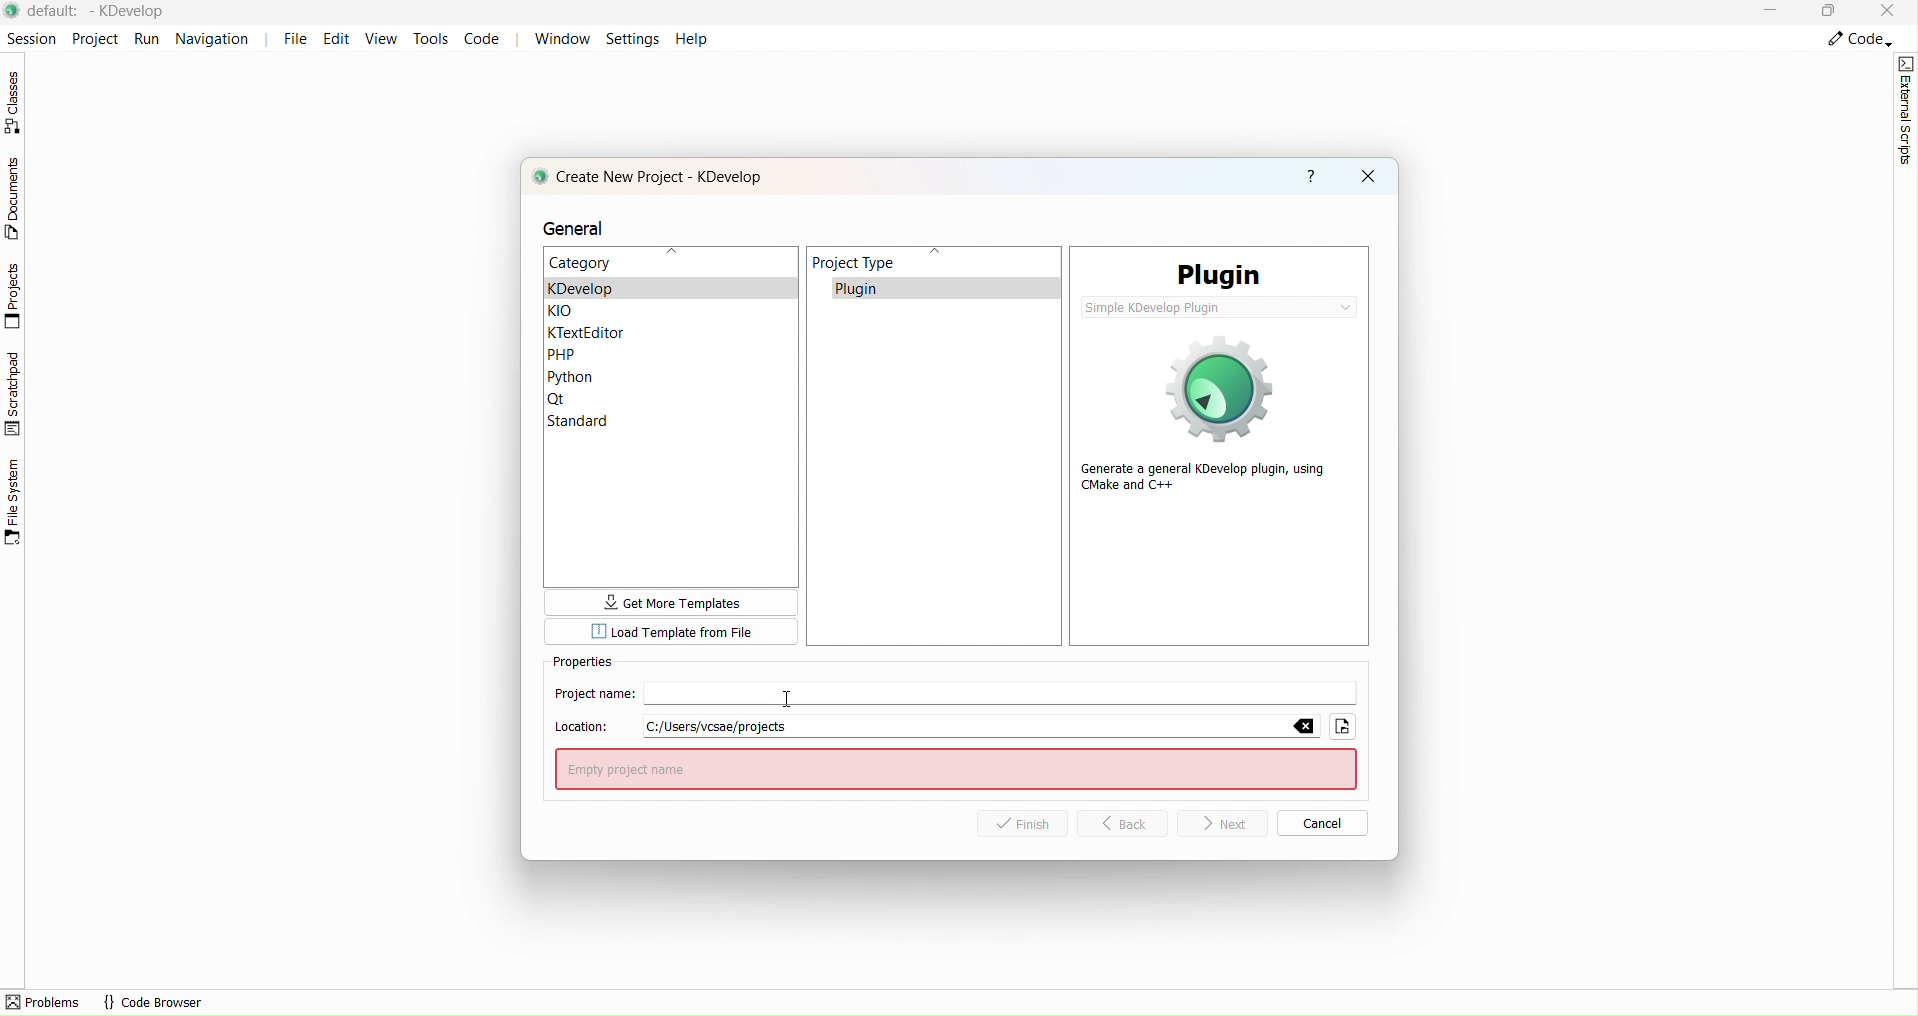 This screenshot has width=1918, height=1016. I want to click on Close, so click(1890, 11).